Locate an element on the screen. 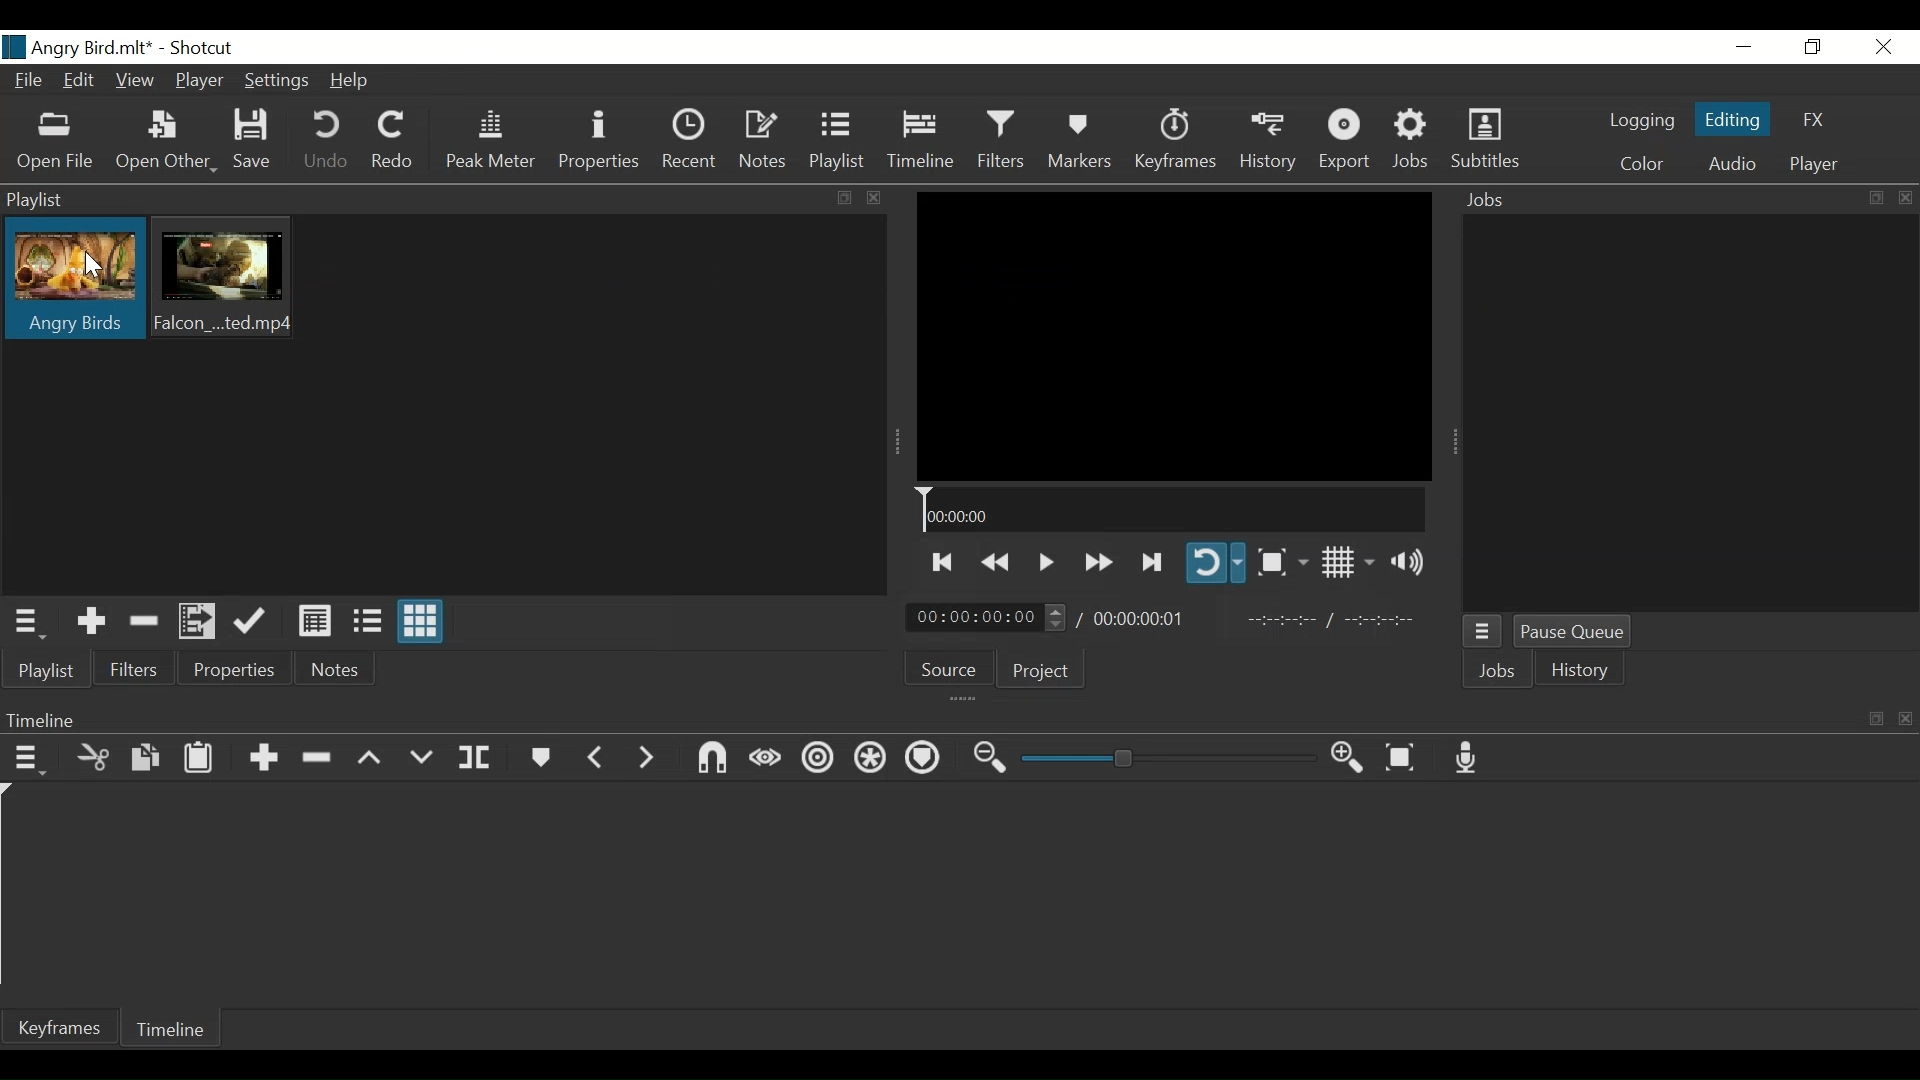 The width and height of the screenshot is (1920, 1080). Playlist  is located at coordinates (45, 670).